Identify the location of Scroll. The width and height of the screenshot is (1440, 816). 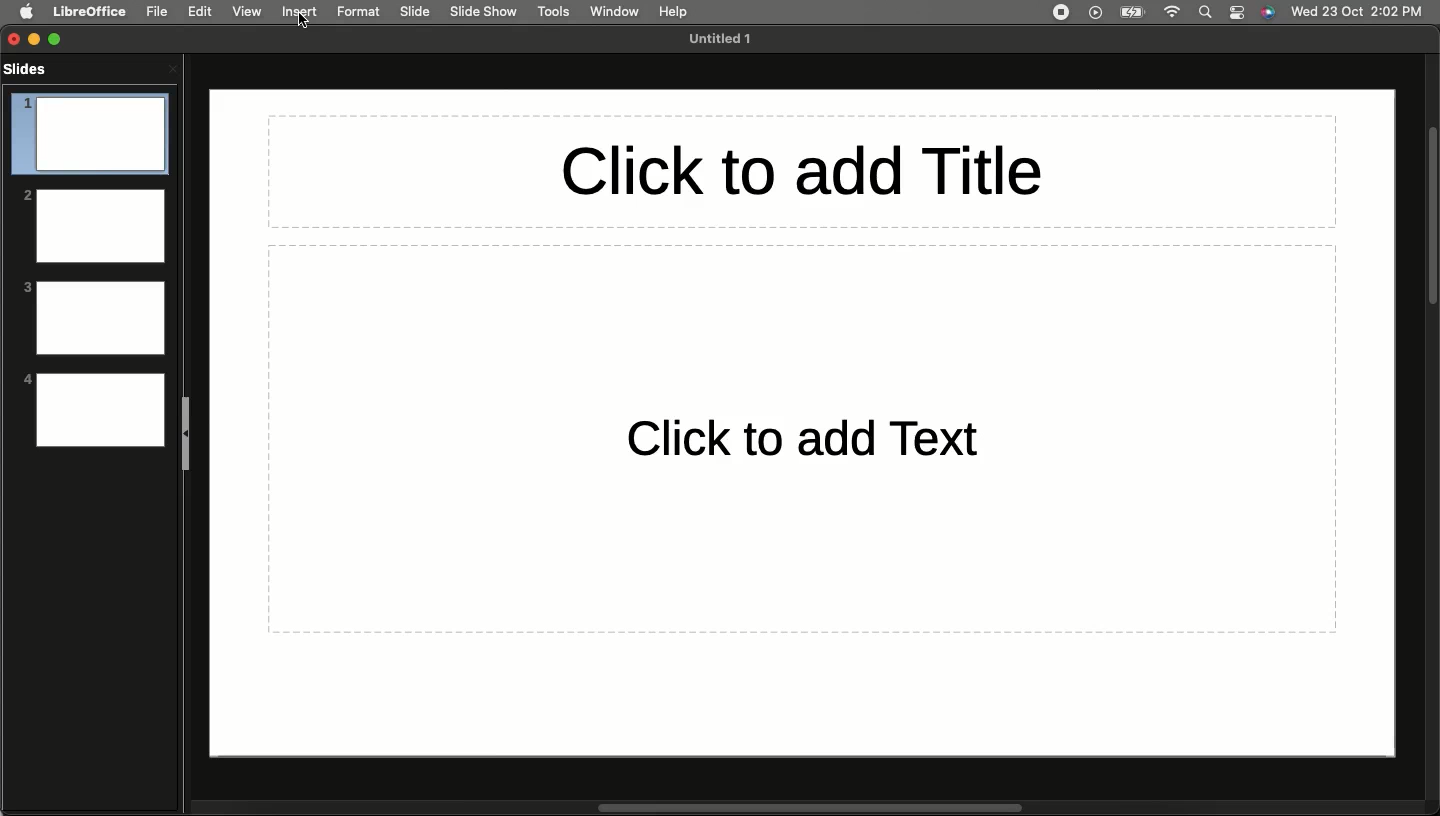
(805, 808).